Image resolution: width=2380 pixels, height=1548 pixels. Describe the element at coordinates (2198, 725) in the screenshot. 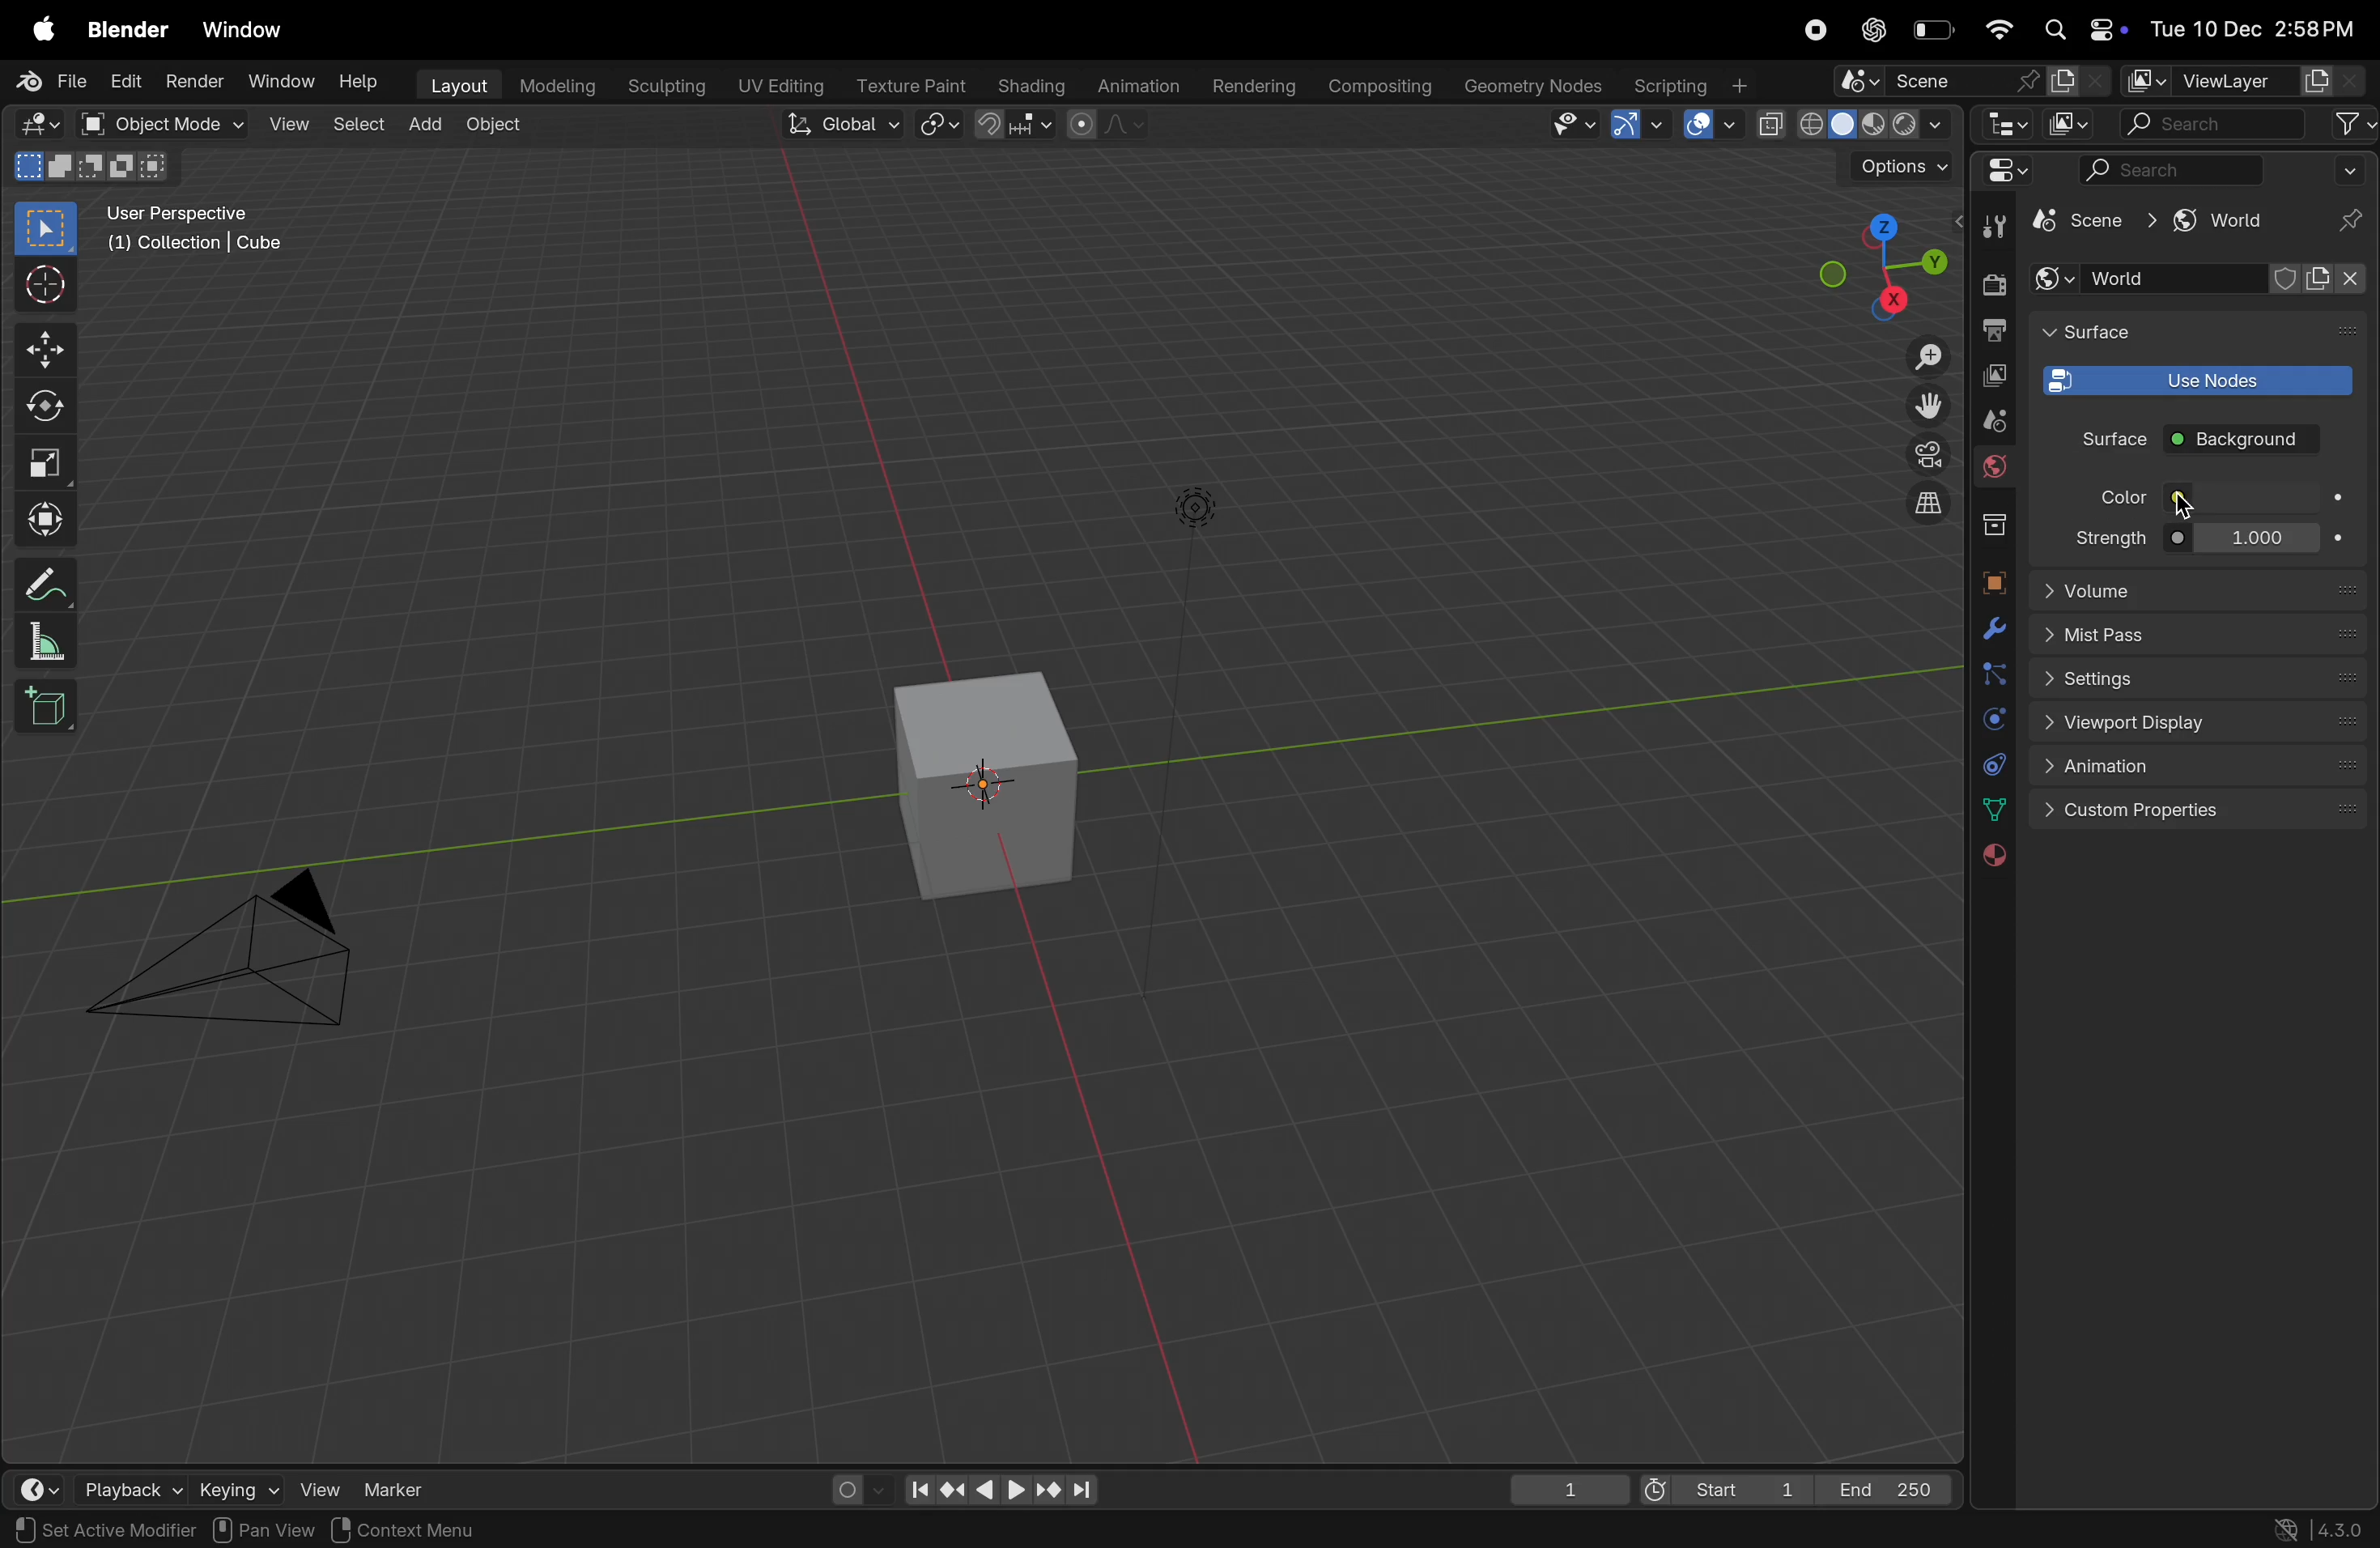

I see `View port display` at that location.